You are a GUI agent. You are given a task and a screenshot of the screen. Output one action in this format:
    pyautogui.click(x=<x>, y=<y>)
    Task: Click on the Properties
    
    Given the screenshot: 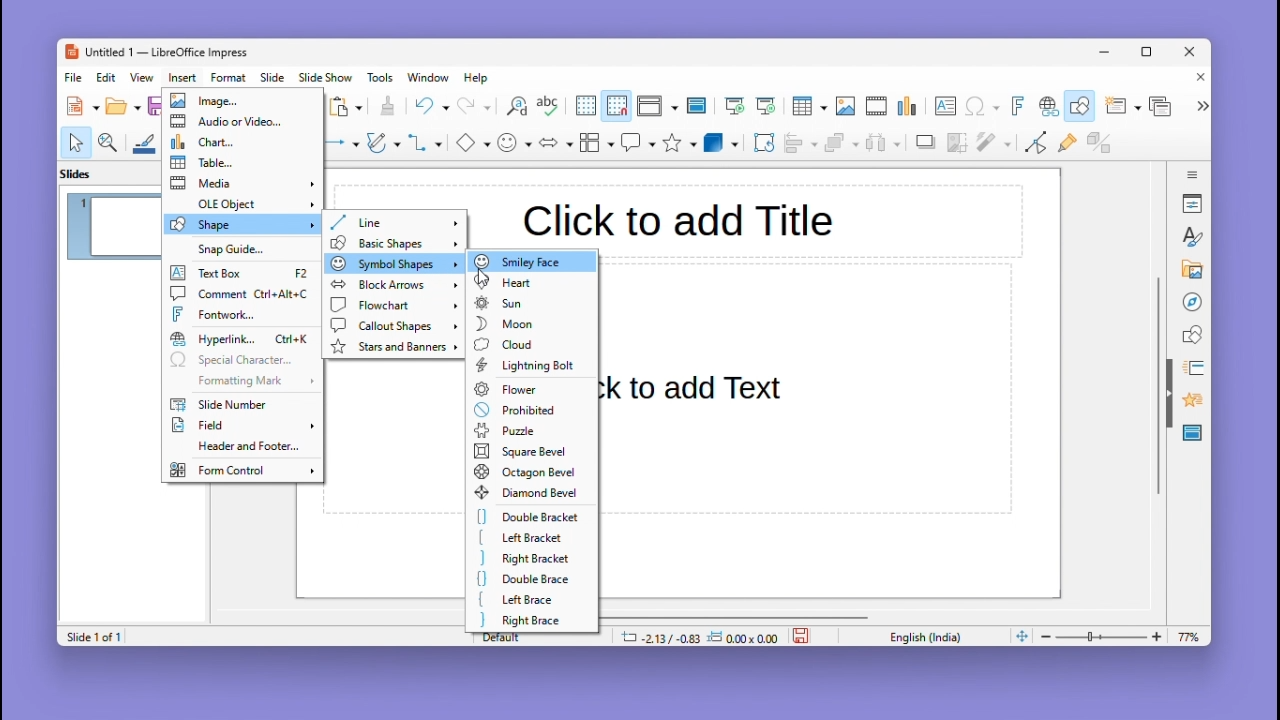 What is the action you would take?
    pyautogui.click(x=1194, y=203)
    